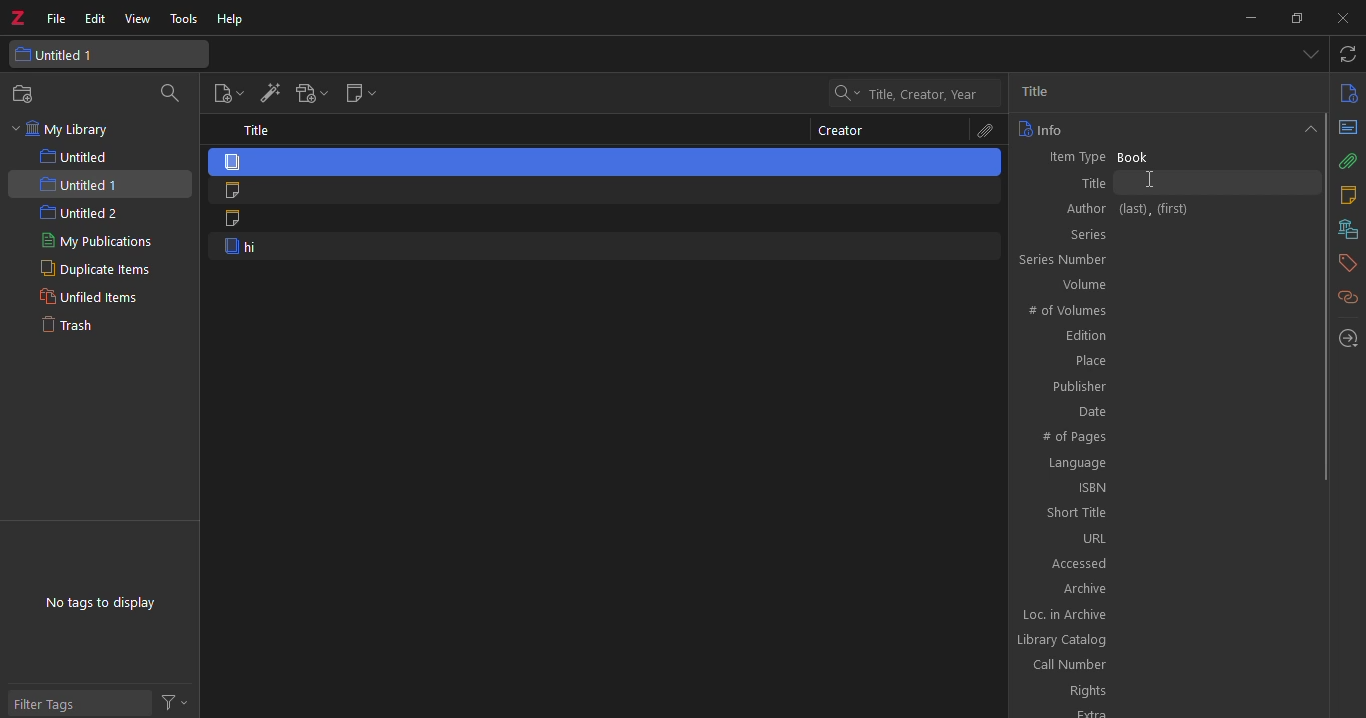  I want to click on untitled, so click(84, 157).